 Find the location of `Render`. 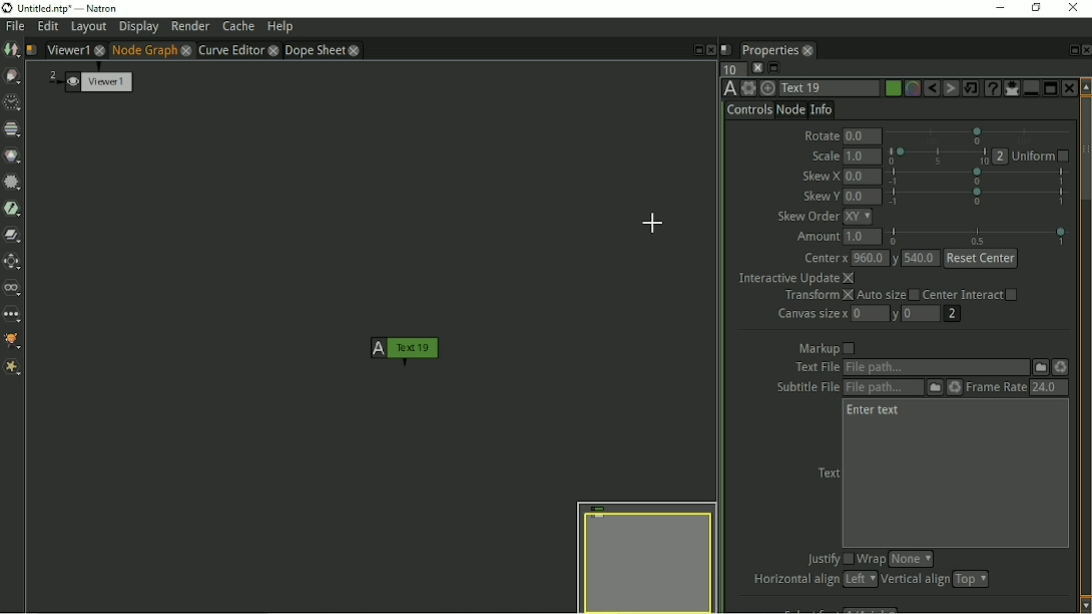

Render is located at coordinates (190, 27).